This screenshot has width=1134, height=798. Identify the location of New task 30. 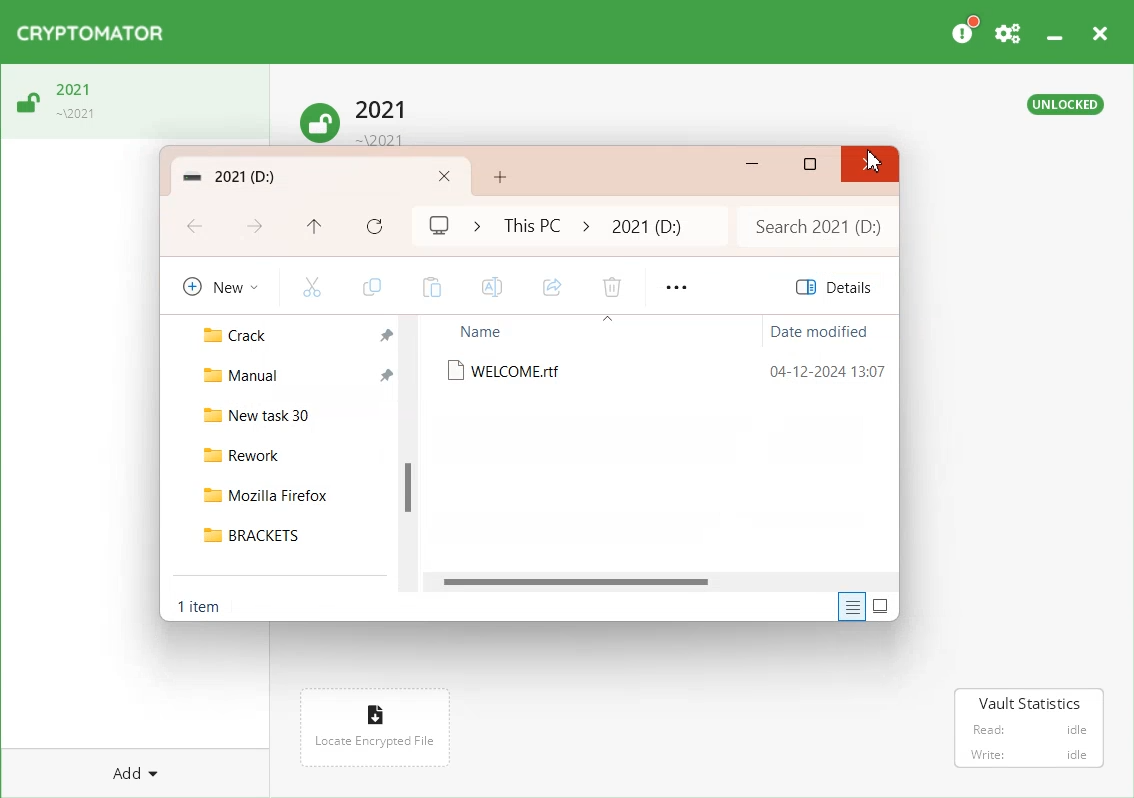
(282, 417).